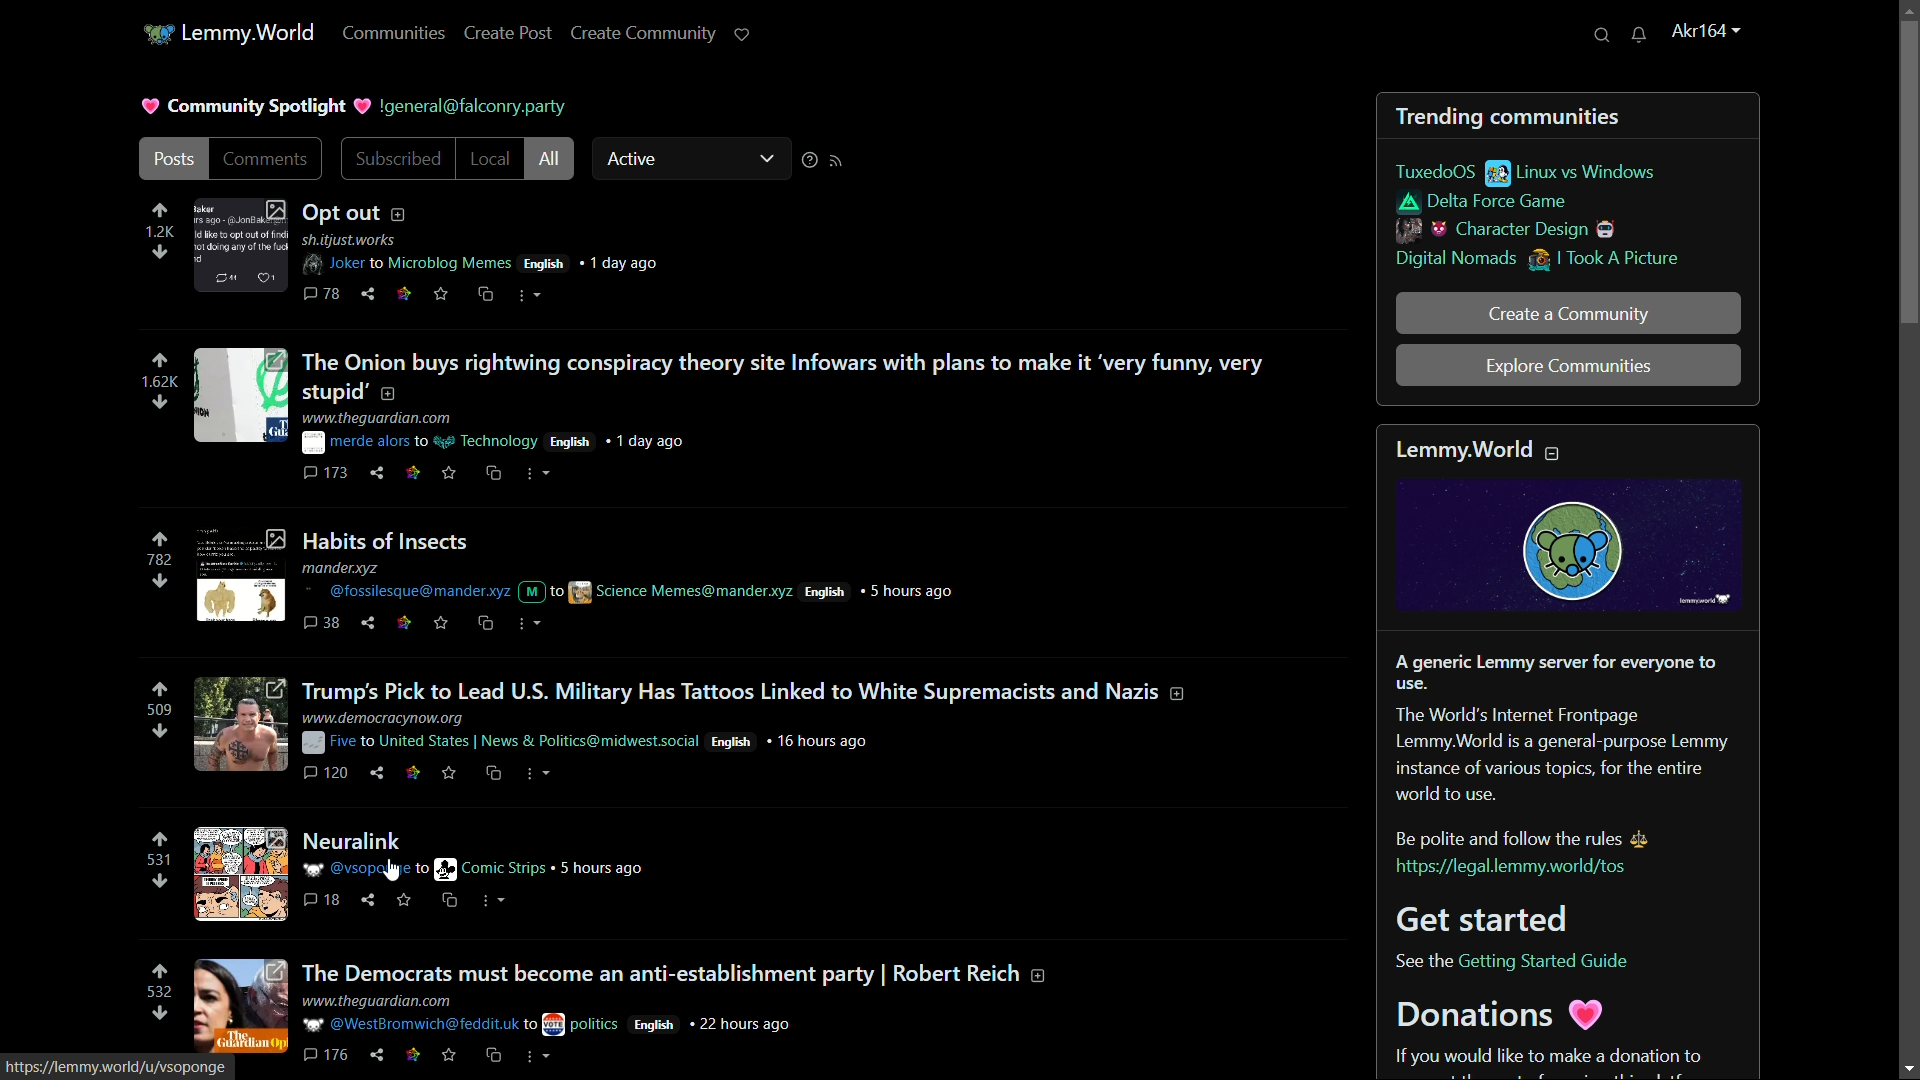 The height and width of the screenshot is (1080, 1920). Describe the element at coordinates (149, 104) in the screenshot. I see `heart` at that location.